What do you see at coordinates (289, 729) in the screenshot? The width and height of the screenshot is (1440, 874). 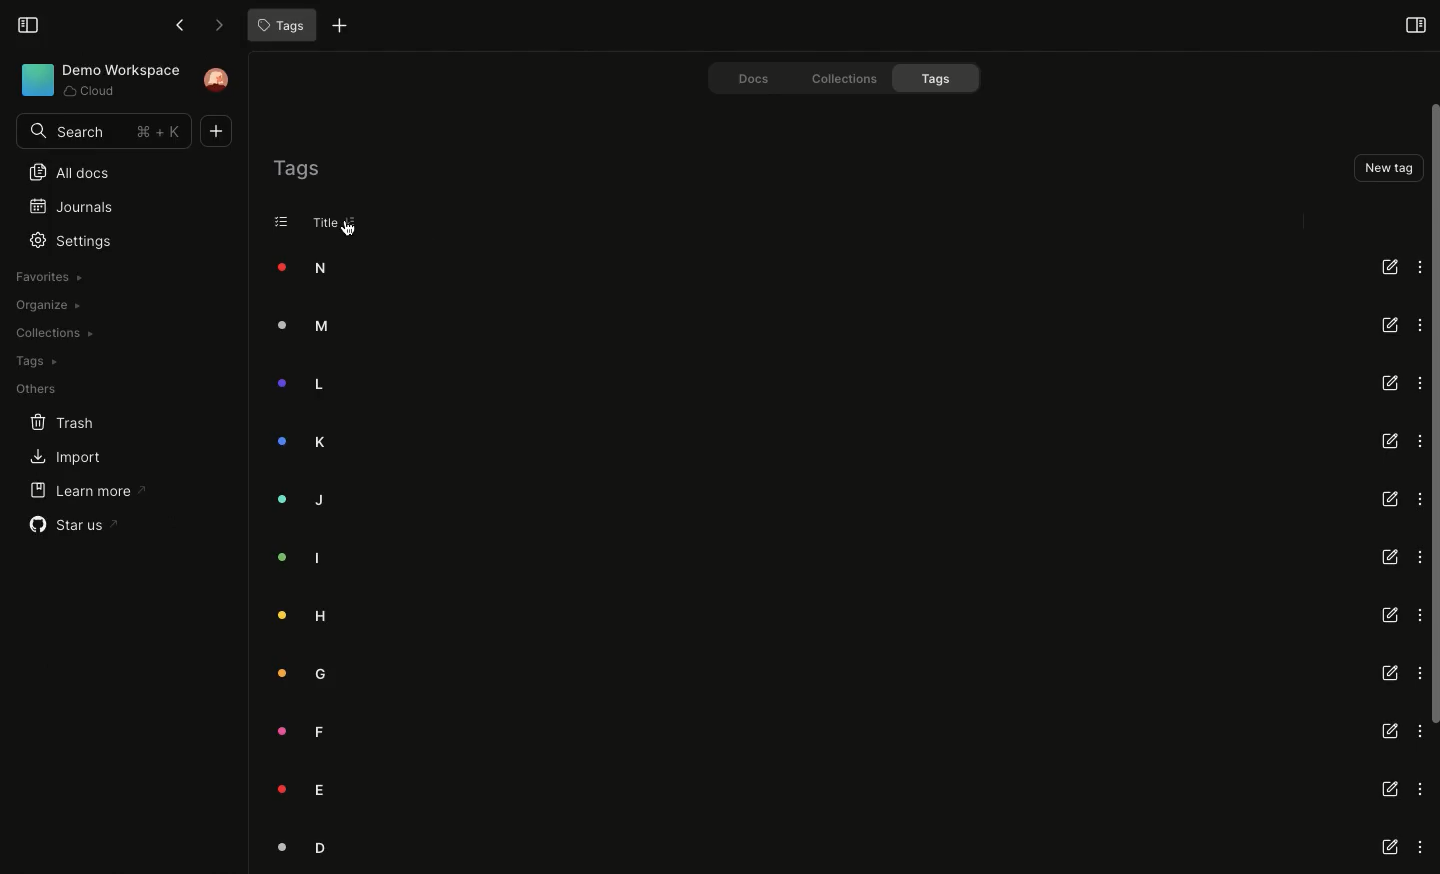 I see `F` at bounding box center [289, 729].